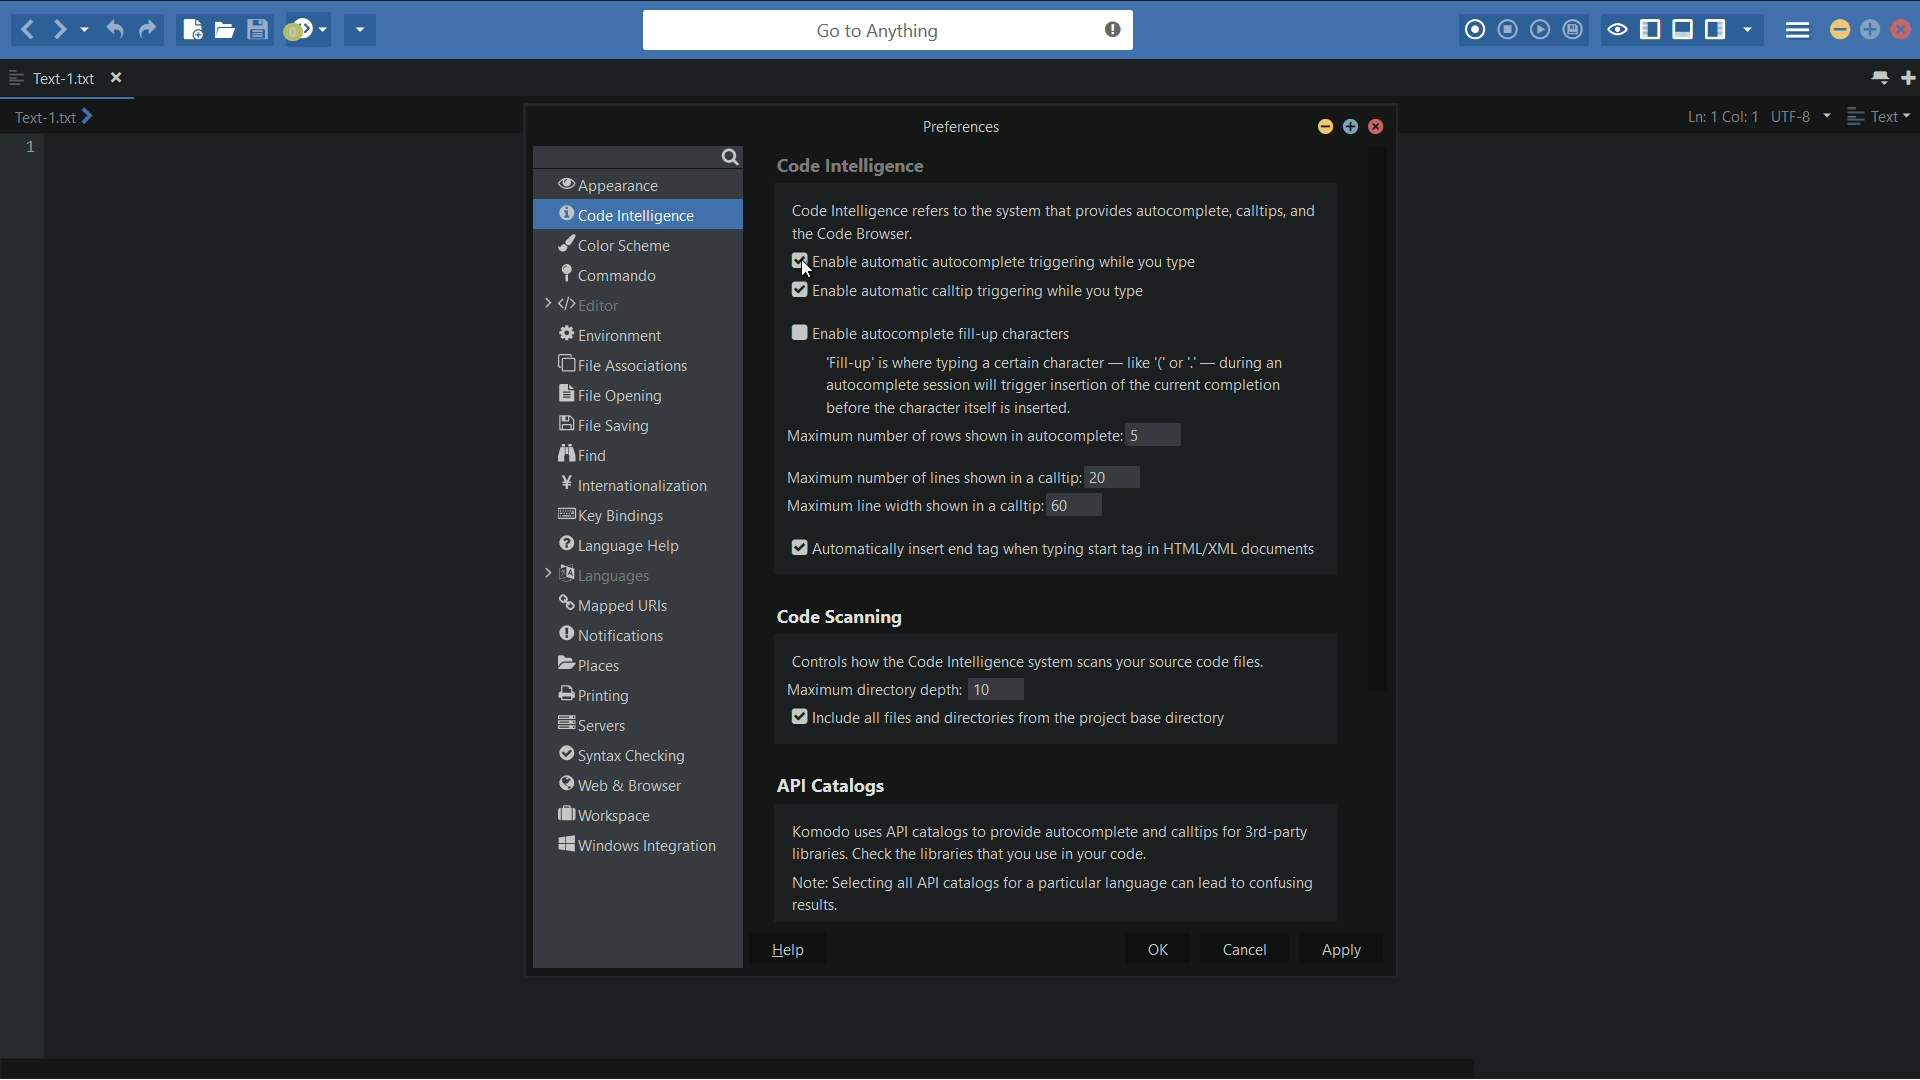  What do you see at coordinates (1147, 950) in the screenshot?
I see `ok` at bounding box center [1147, 950].